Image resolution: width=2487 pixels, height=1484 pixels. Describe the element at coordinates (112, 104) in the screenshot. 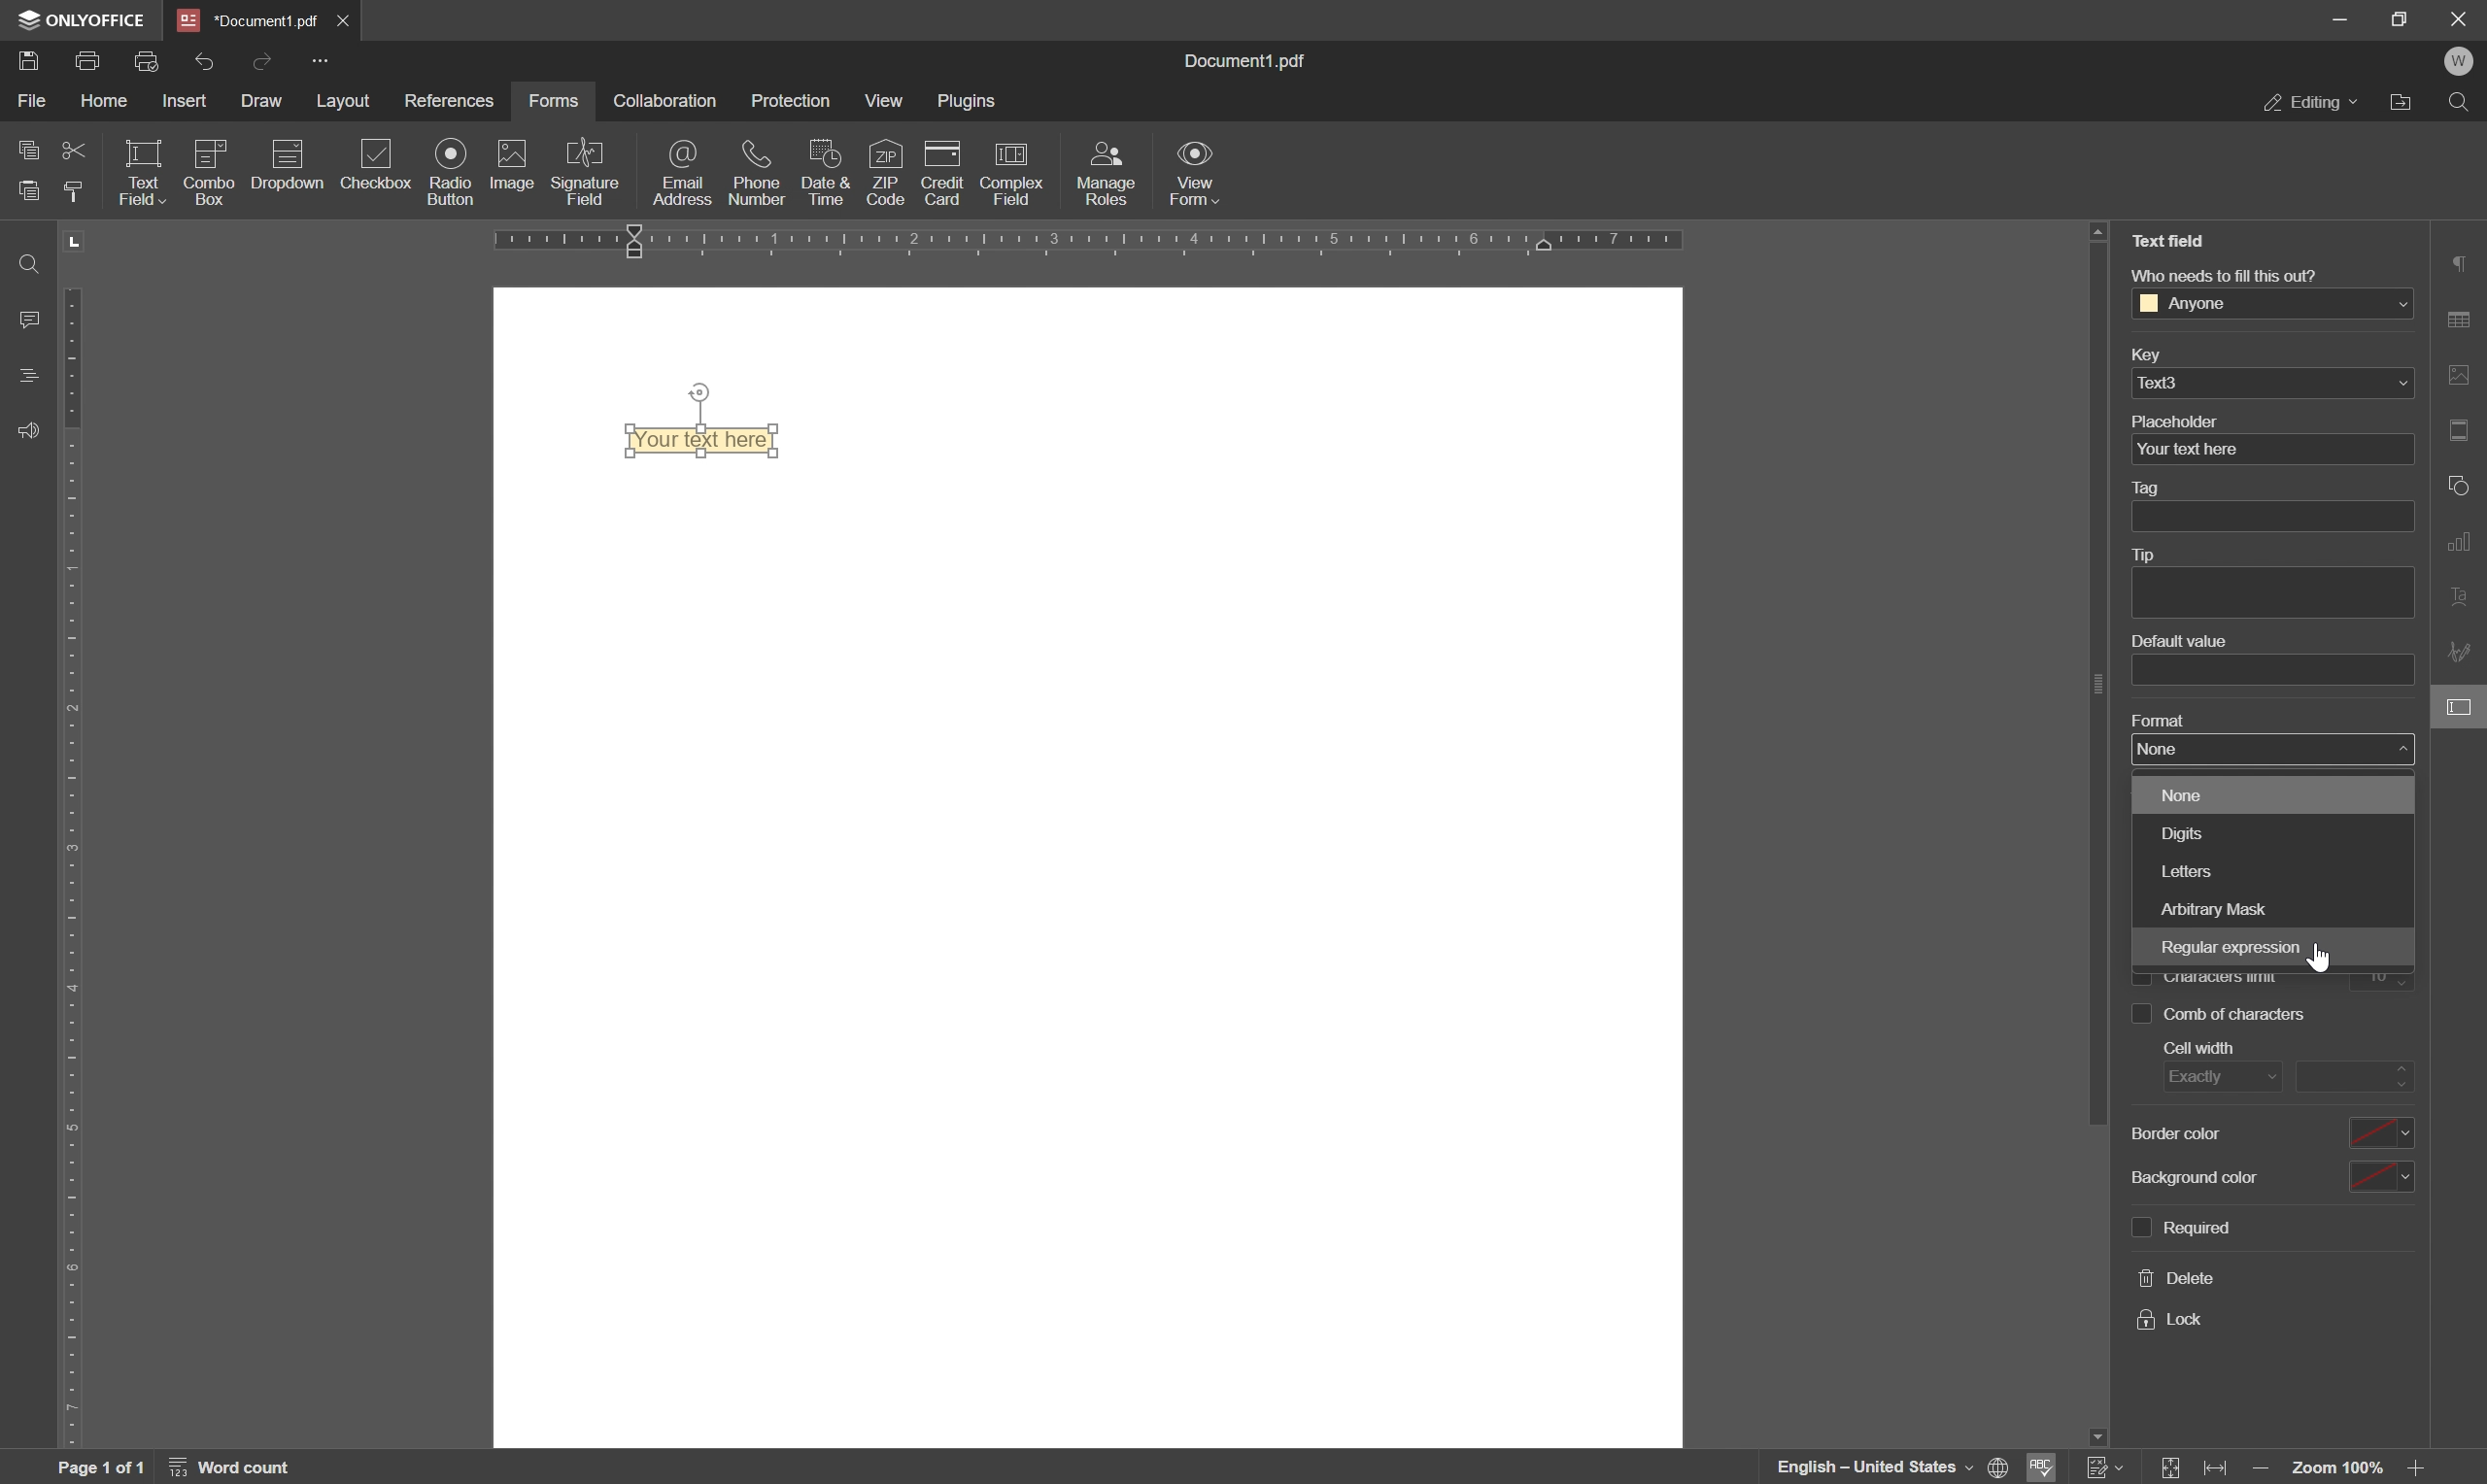

I see `home` at that location.